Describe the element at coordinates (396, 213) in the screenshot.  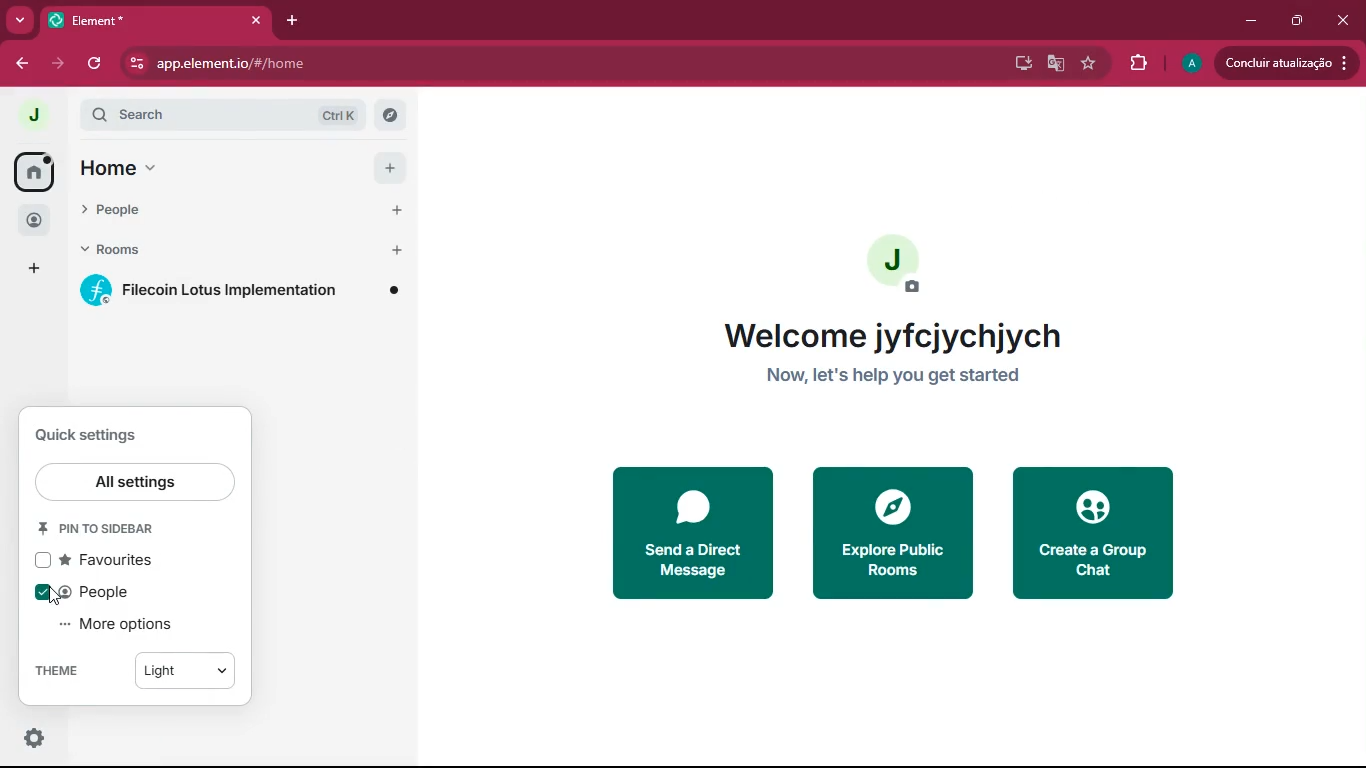
I see `Add people` at that location.